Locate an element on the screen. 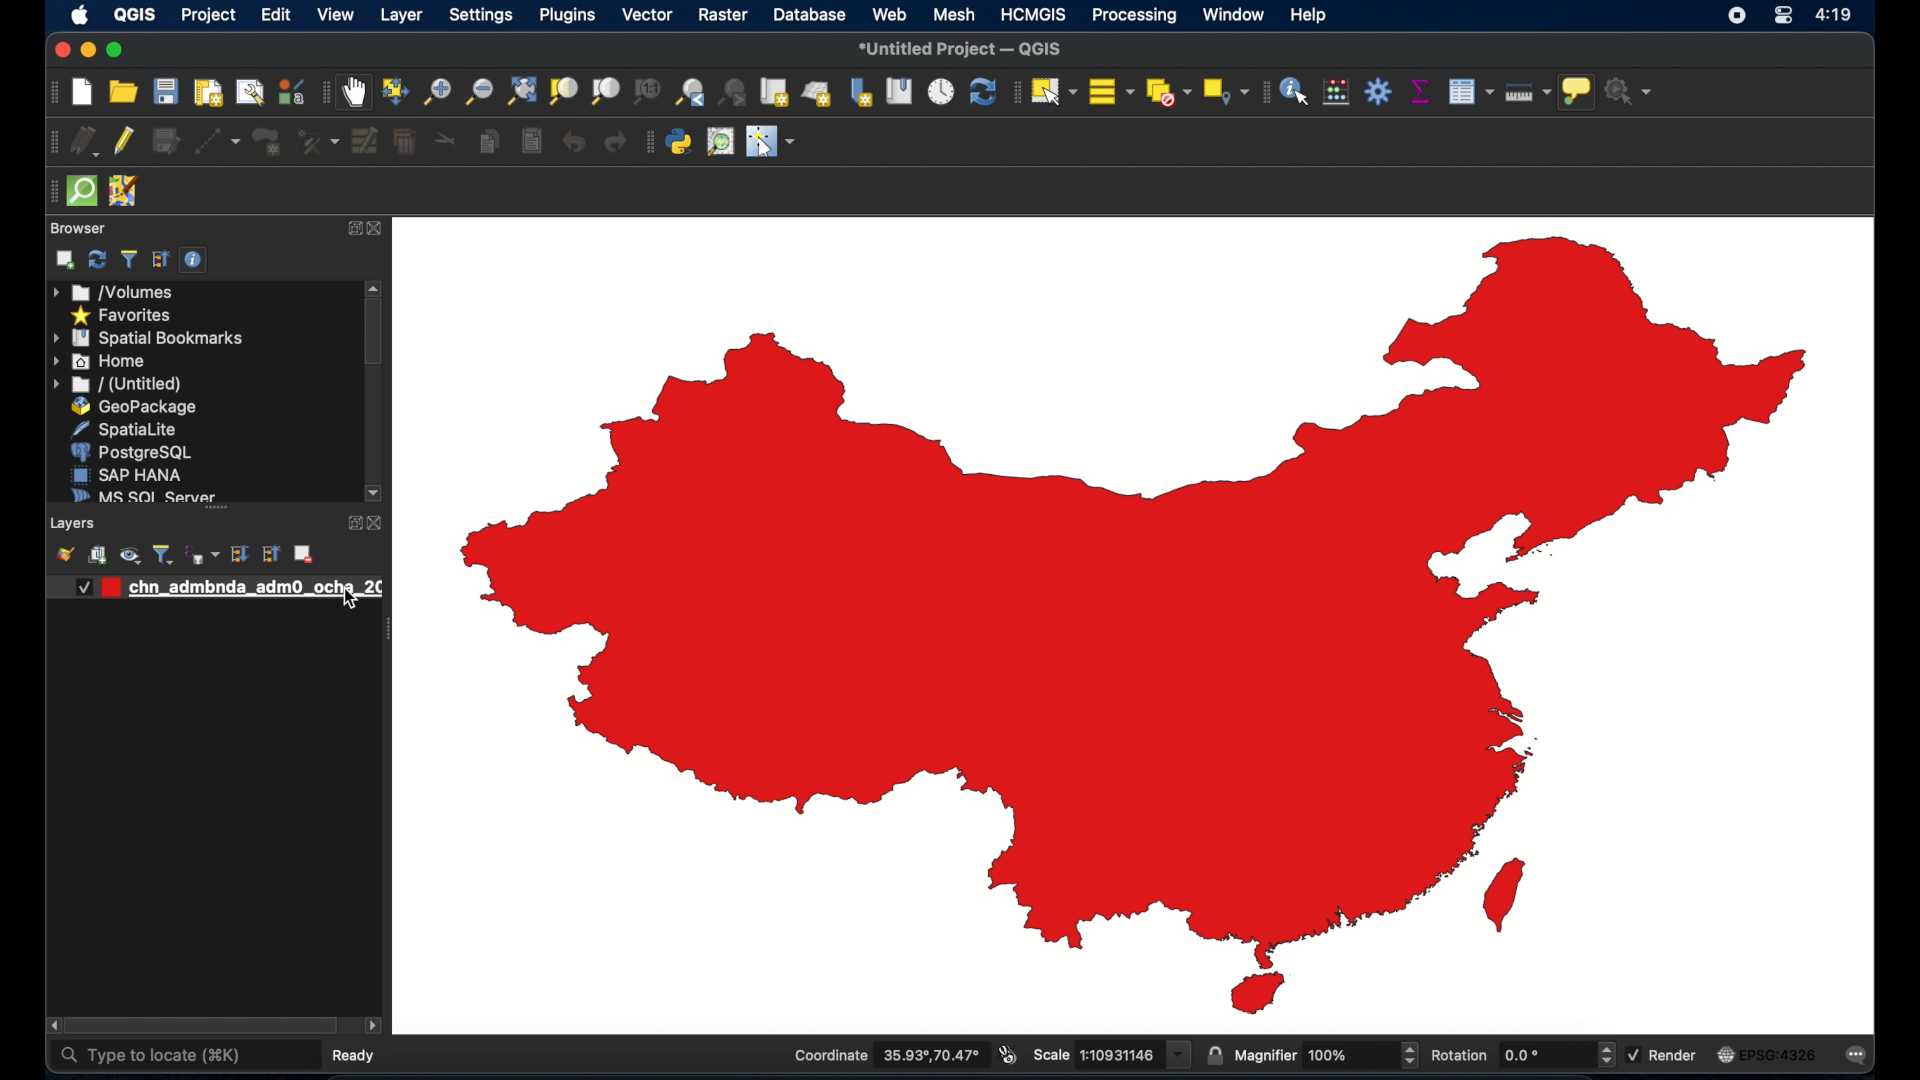 This screenshot has width=1920, height=1080. zoom to layer is located at coordinates (607, 91).